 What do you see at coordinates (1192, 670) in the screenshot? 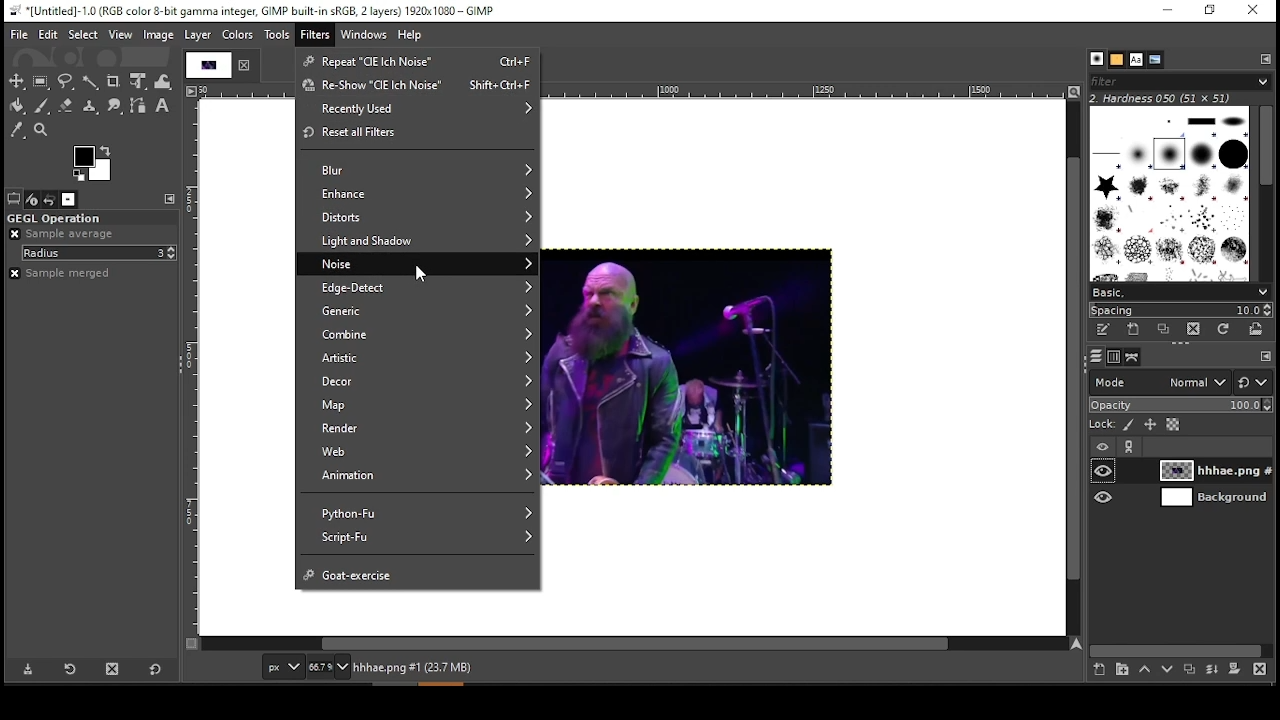
I see `duplicate layer` at bounding box center [1192, 670].